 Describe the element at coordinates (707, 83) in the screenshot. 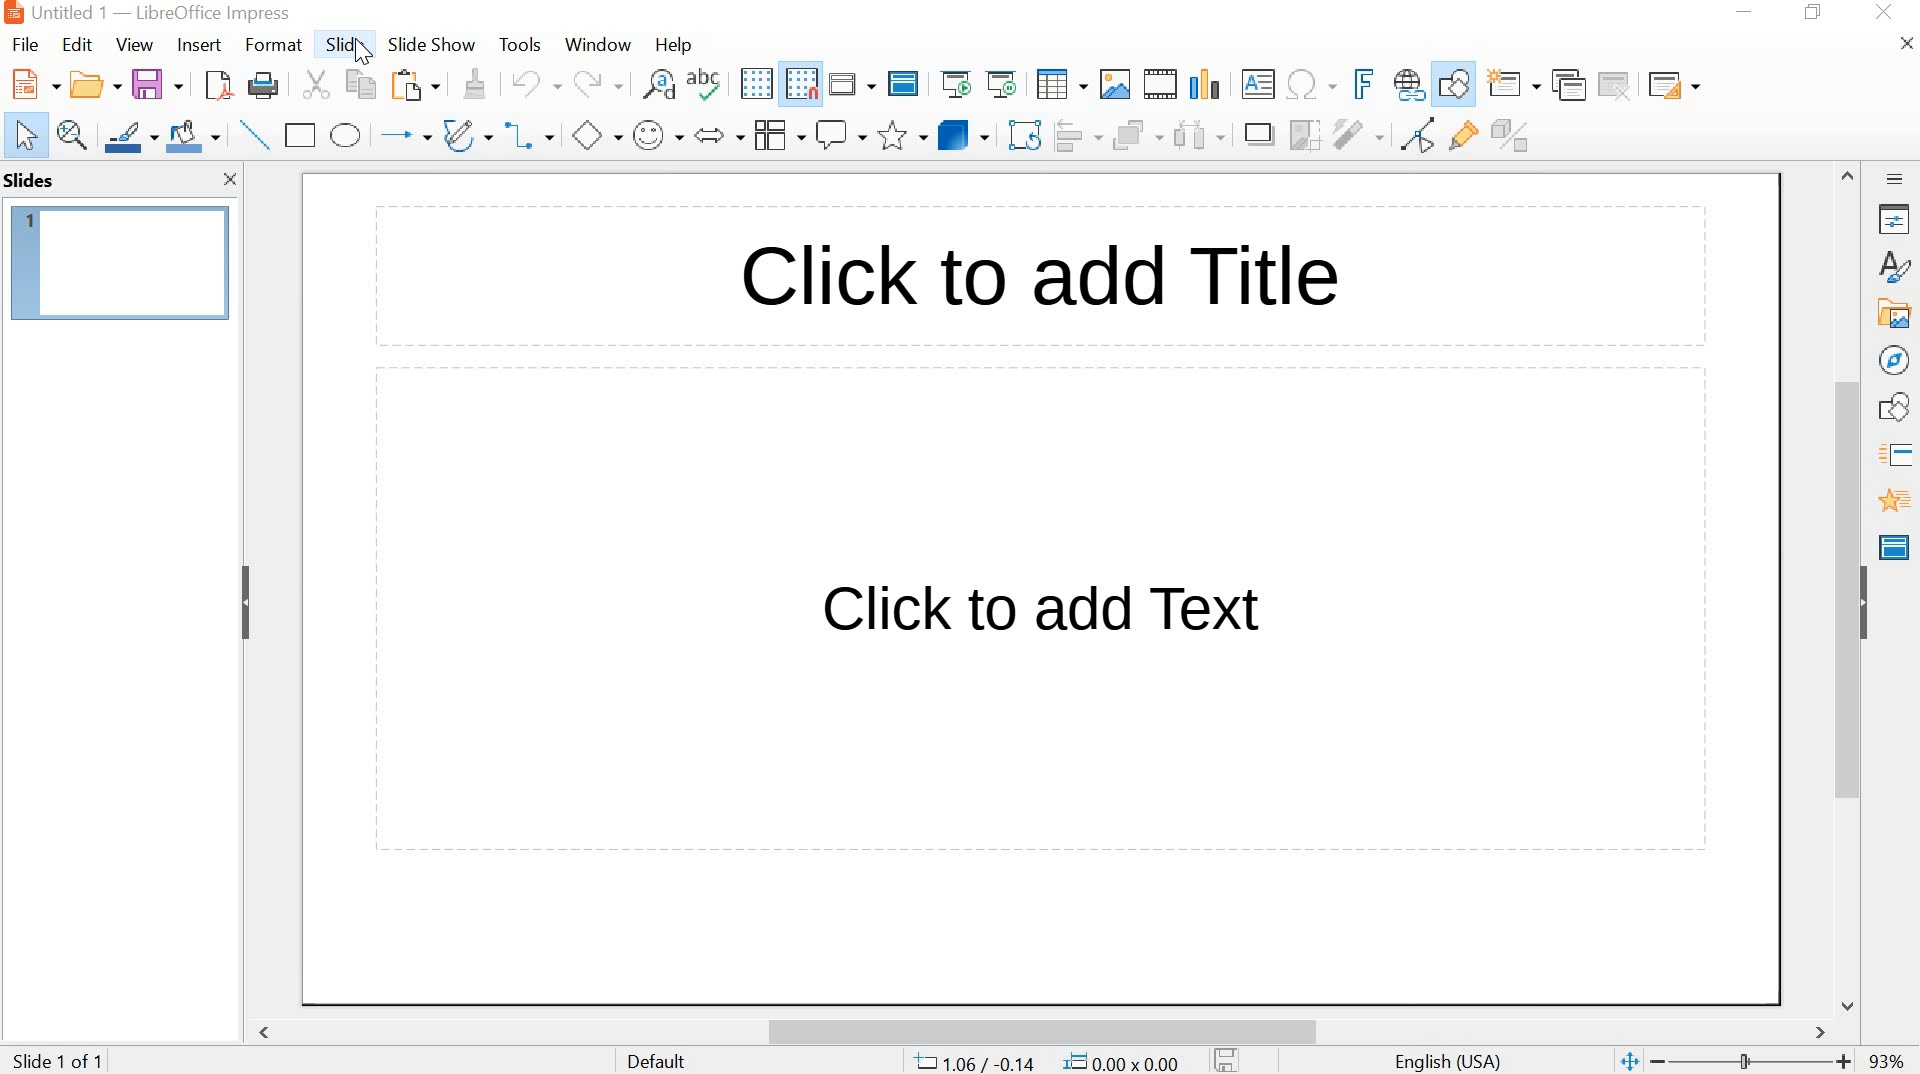

I see `Spelling` at that location.